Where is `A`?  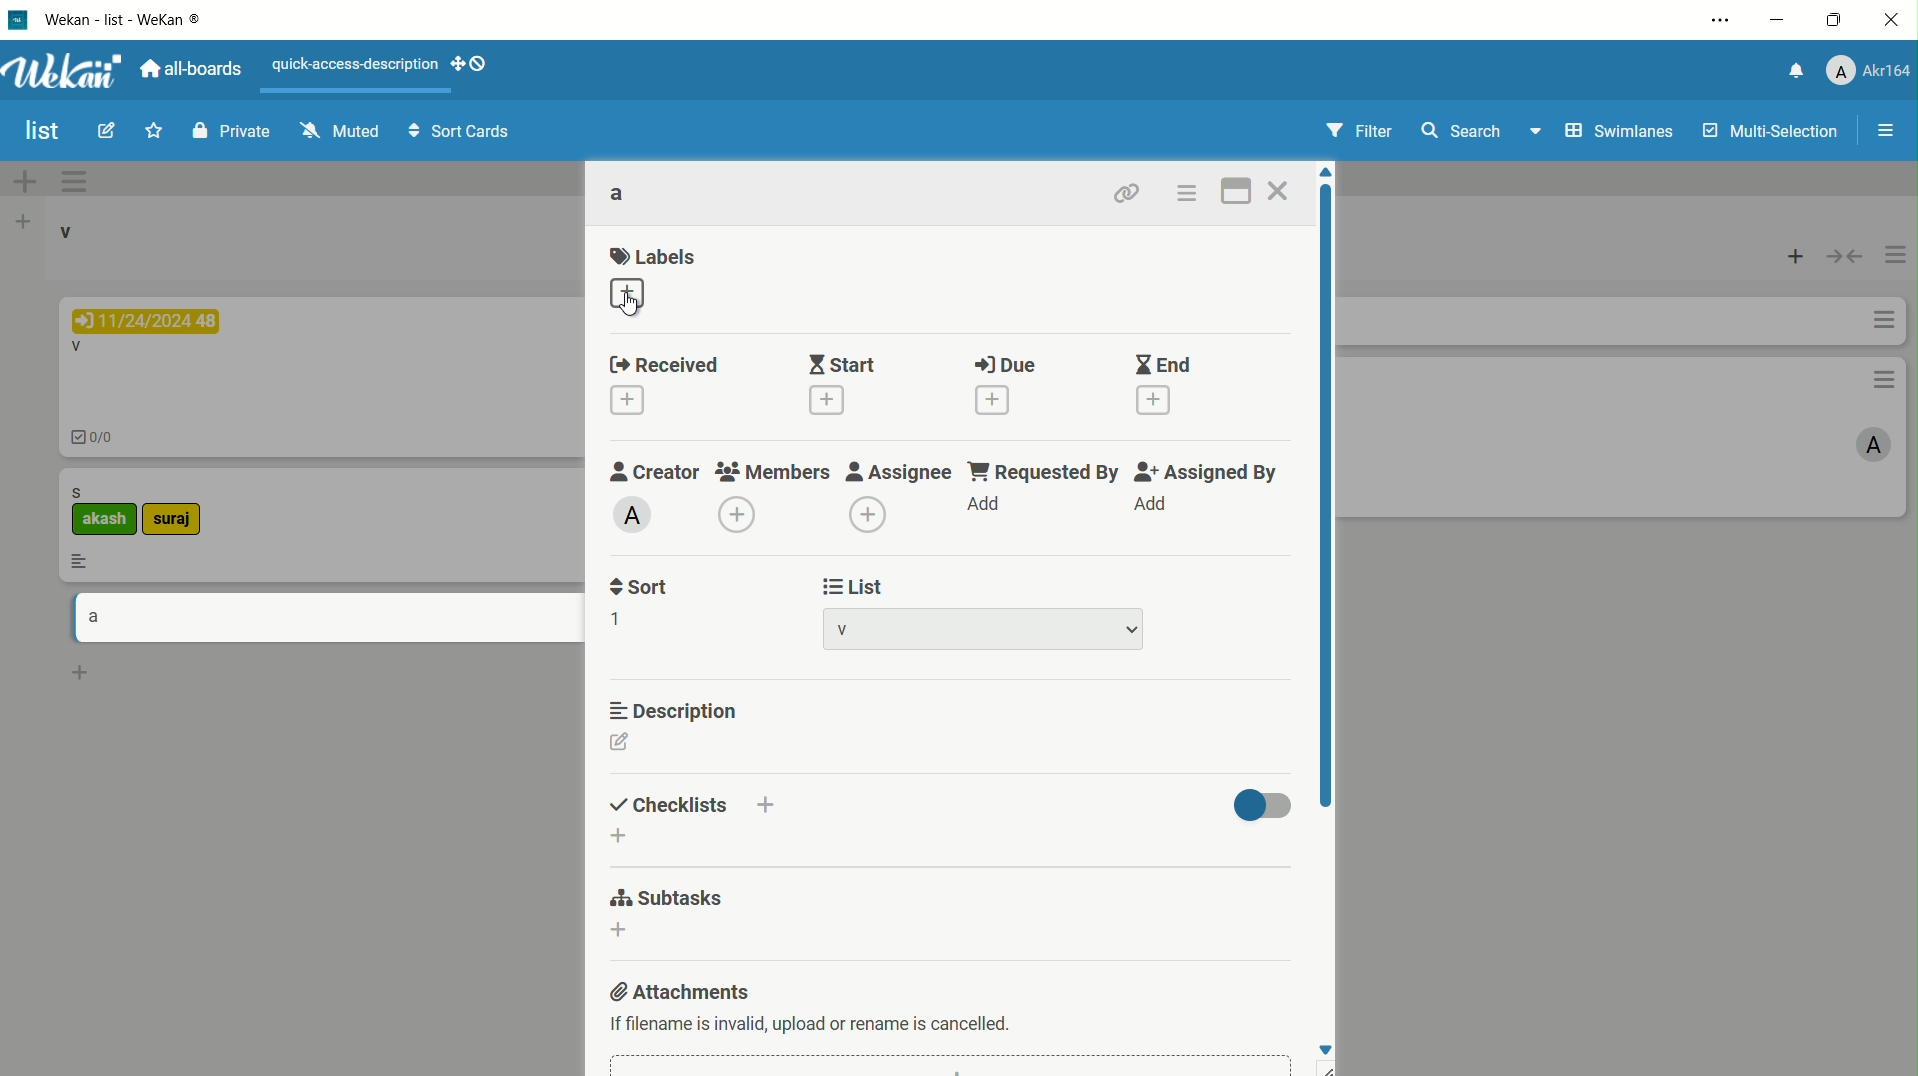 A is located at coordinates (1860, 446).